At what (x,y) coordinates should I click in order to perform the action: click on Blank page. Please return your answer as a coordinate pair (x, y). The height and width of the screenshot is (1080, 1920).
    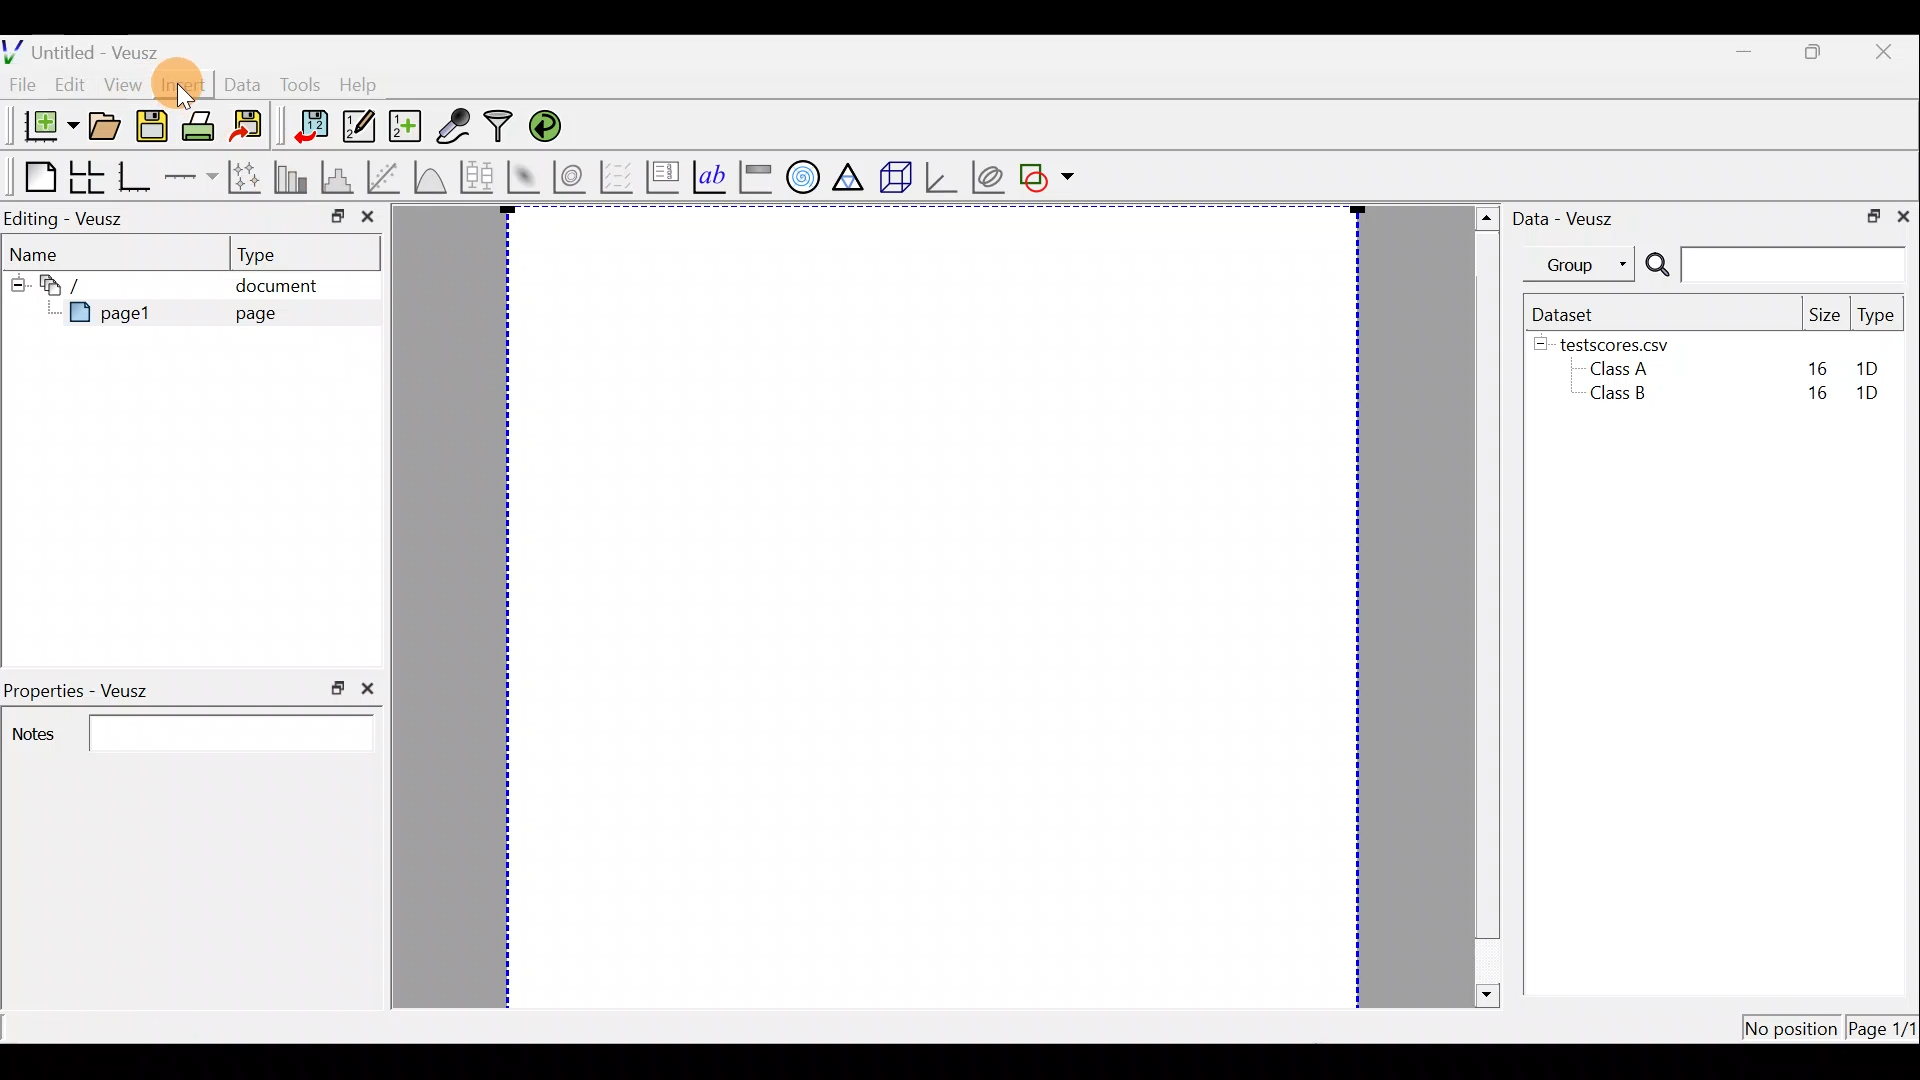
    Looking at the image, I should click on (31, 174).